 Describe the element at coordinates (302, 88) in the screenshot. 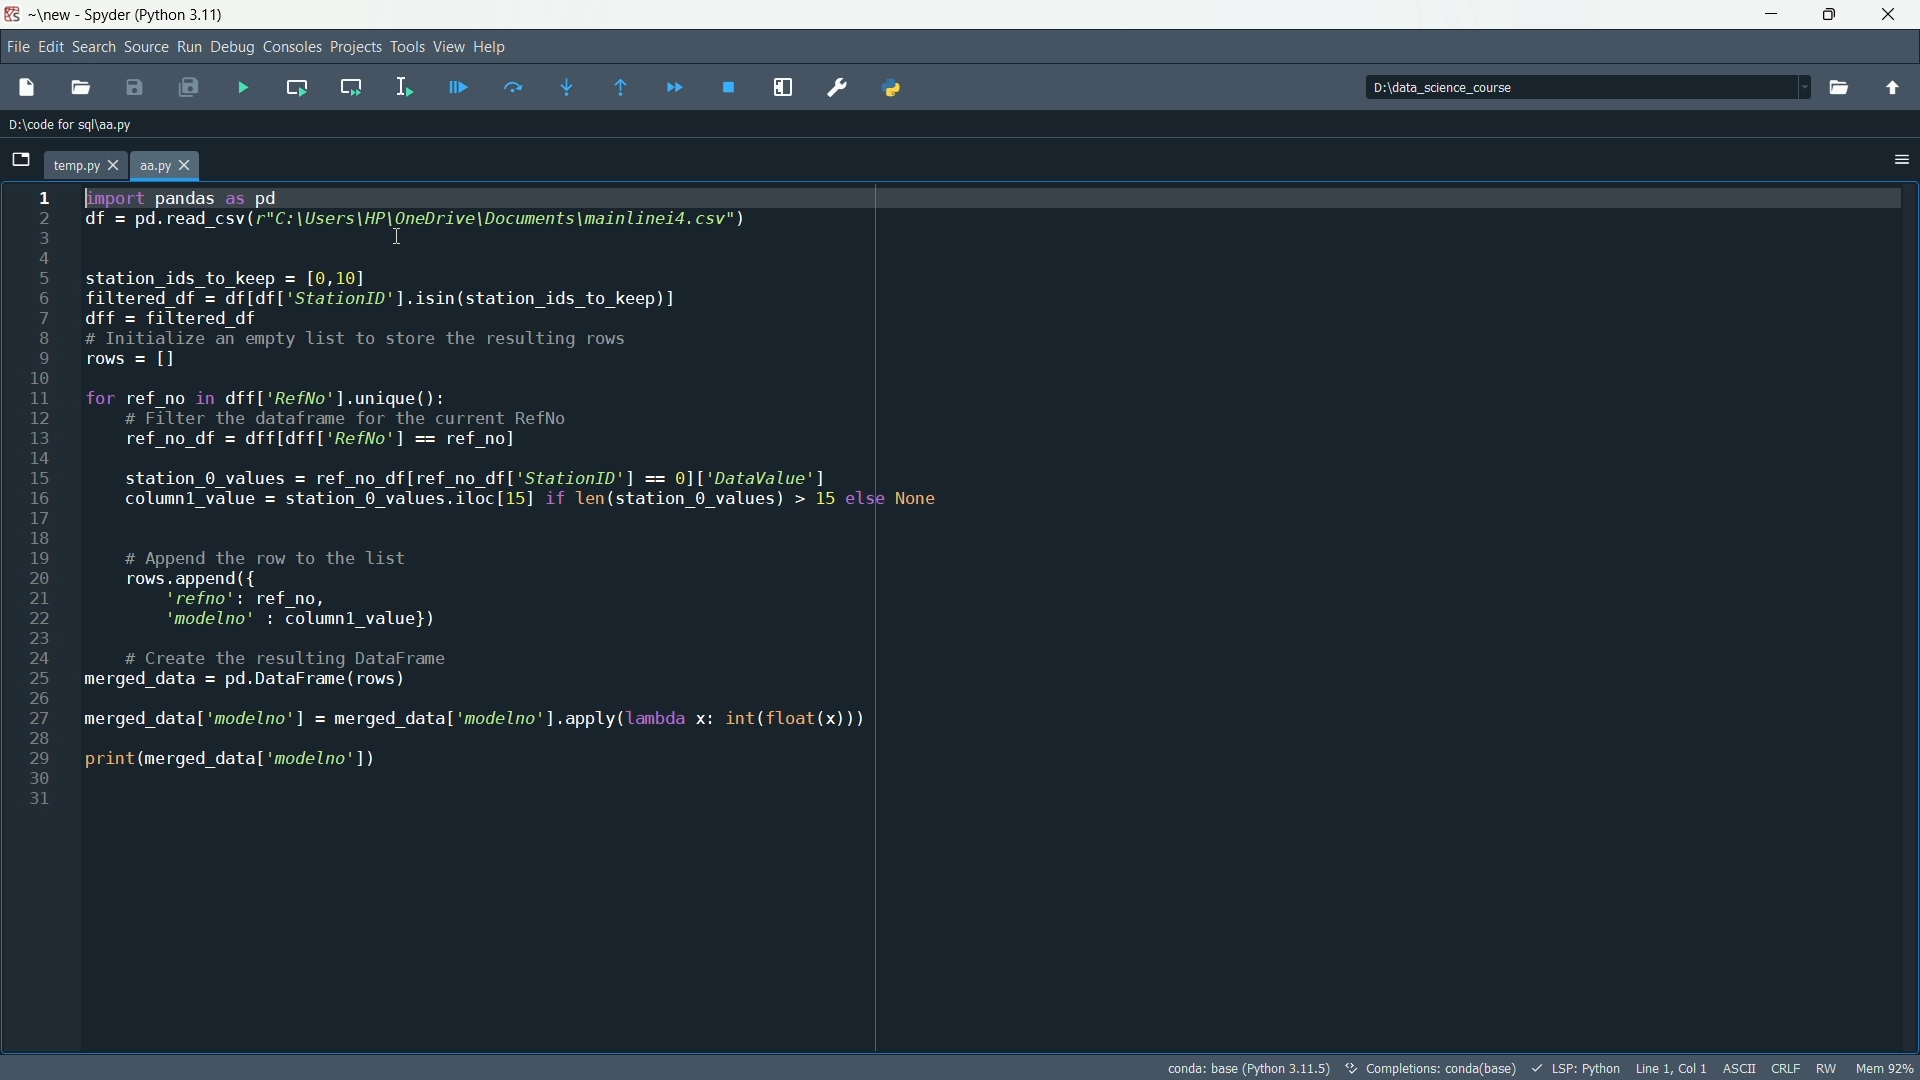

I see `run current cell` at that location.